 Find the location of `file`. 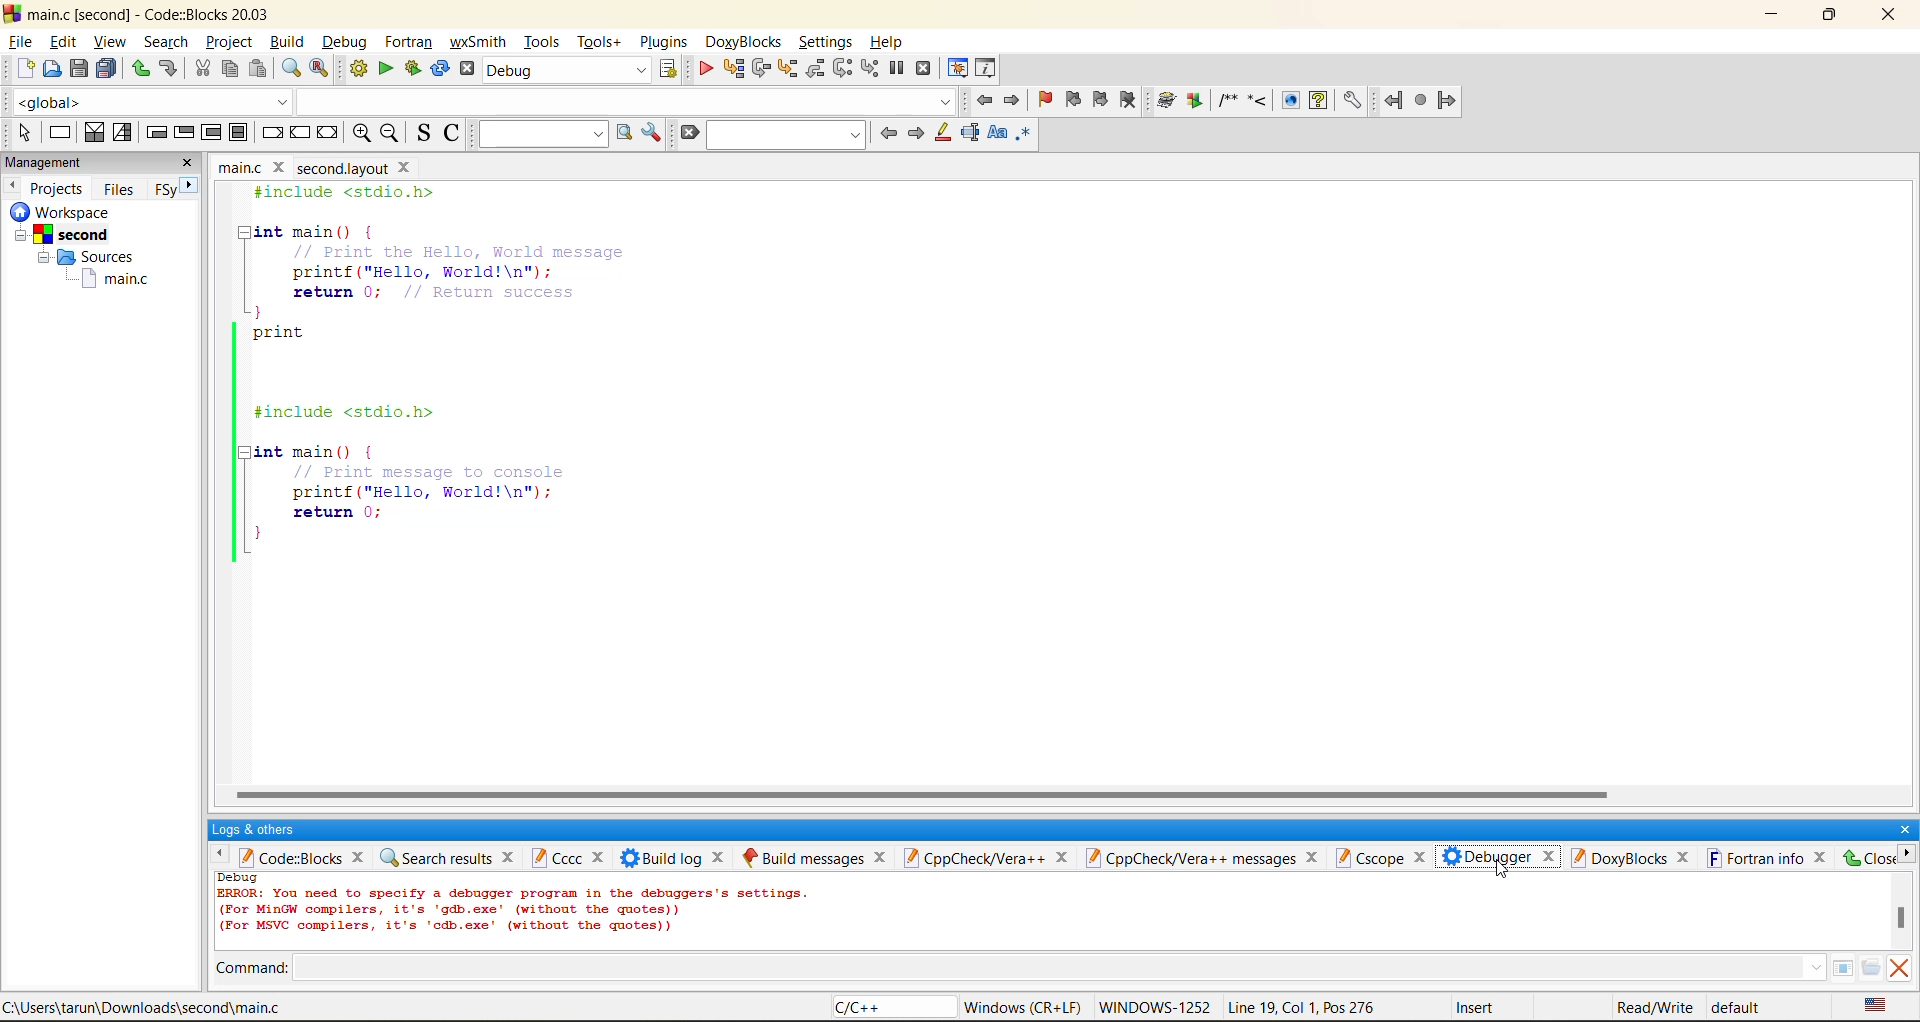

file is located at coordinates (22, 39).